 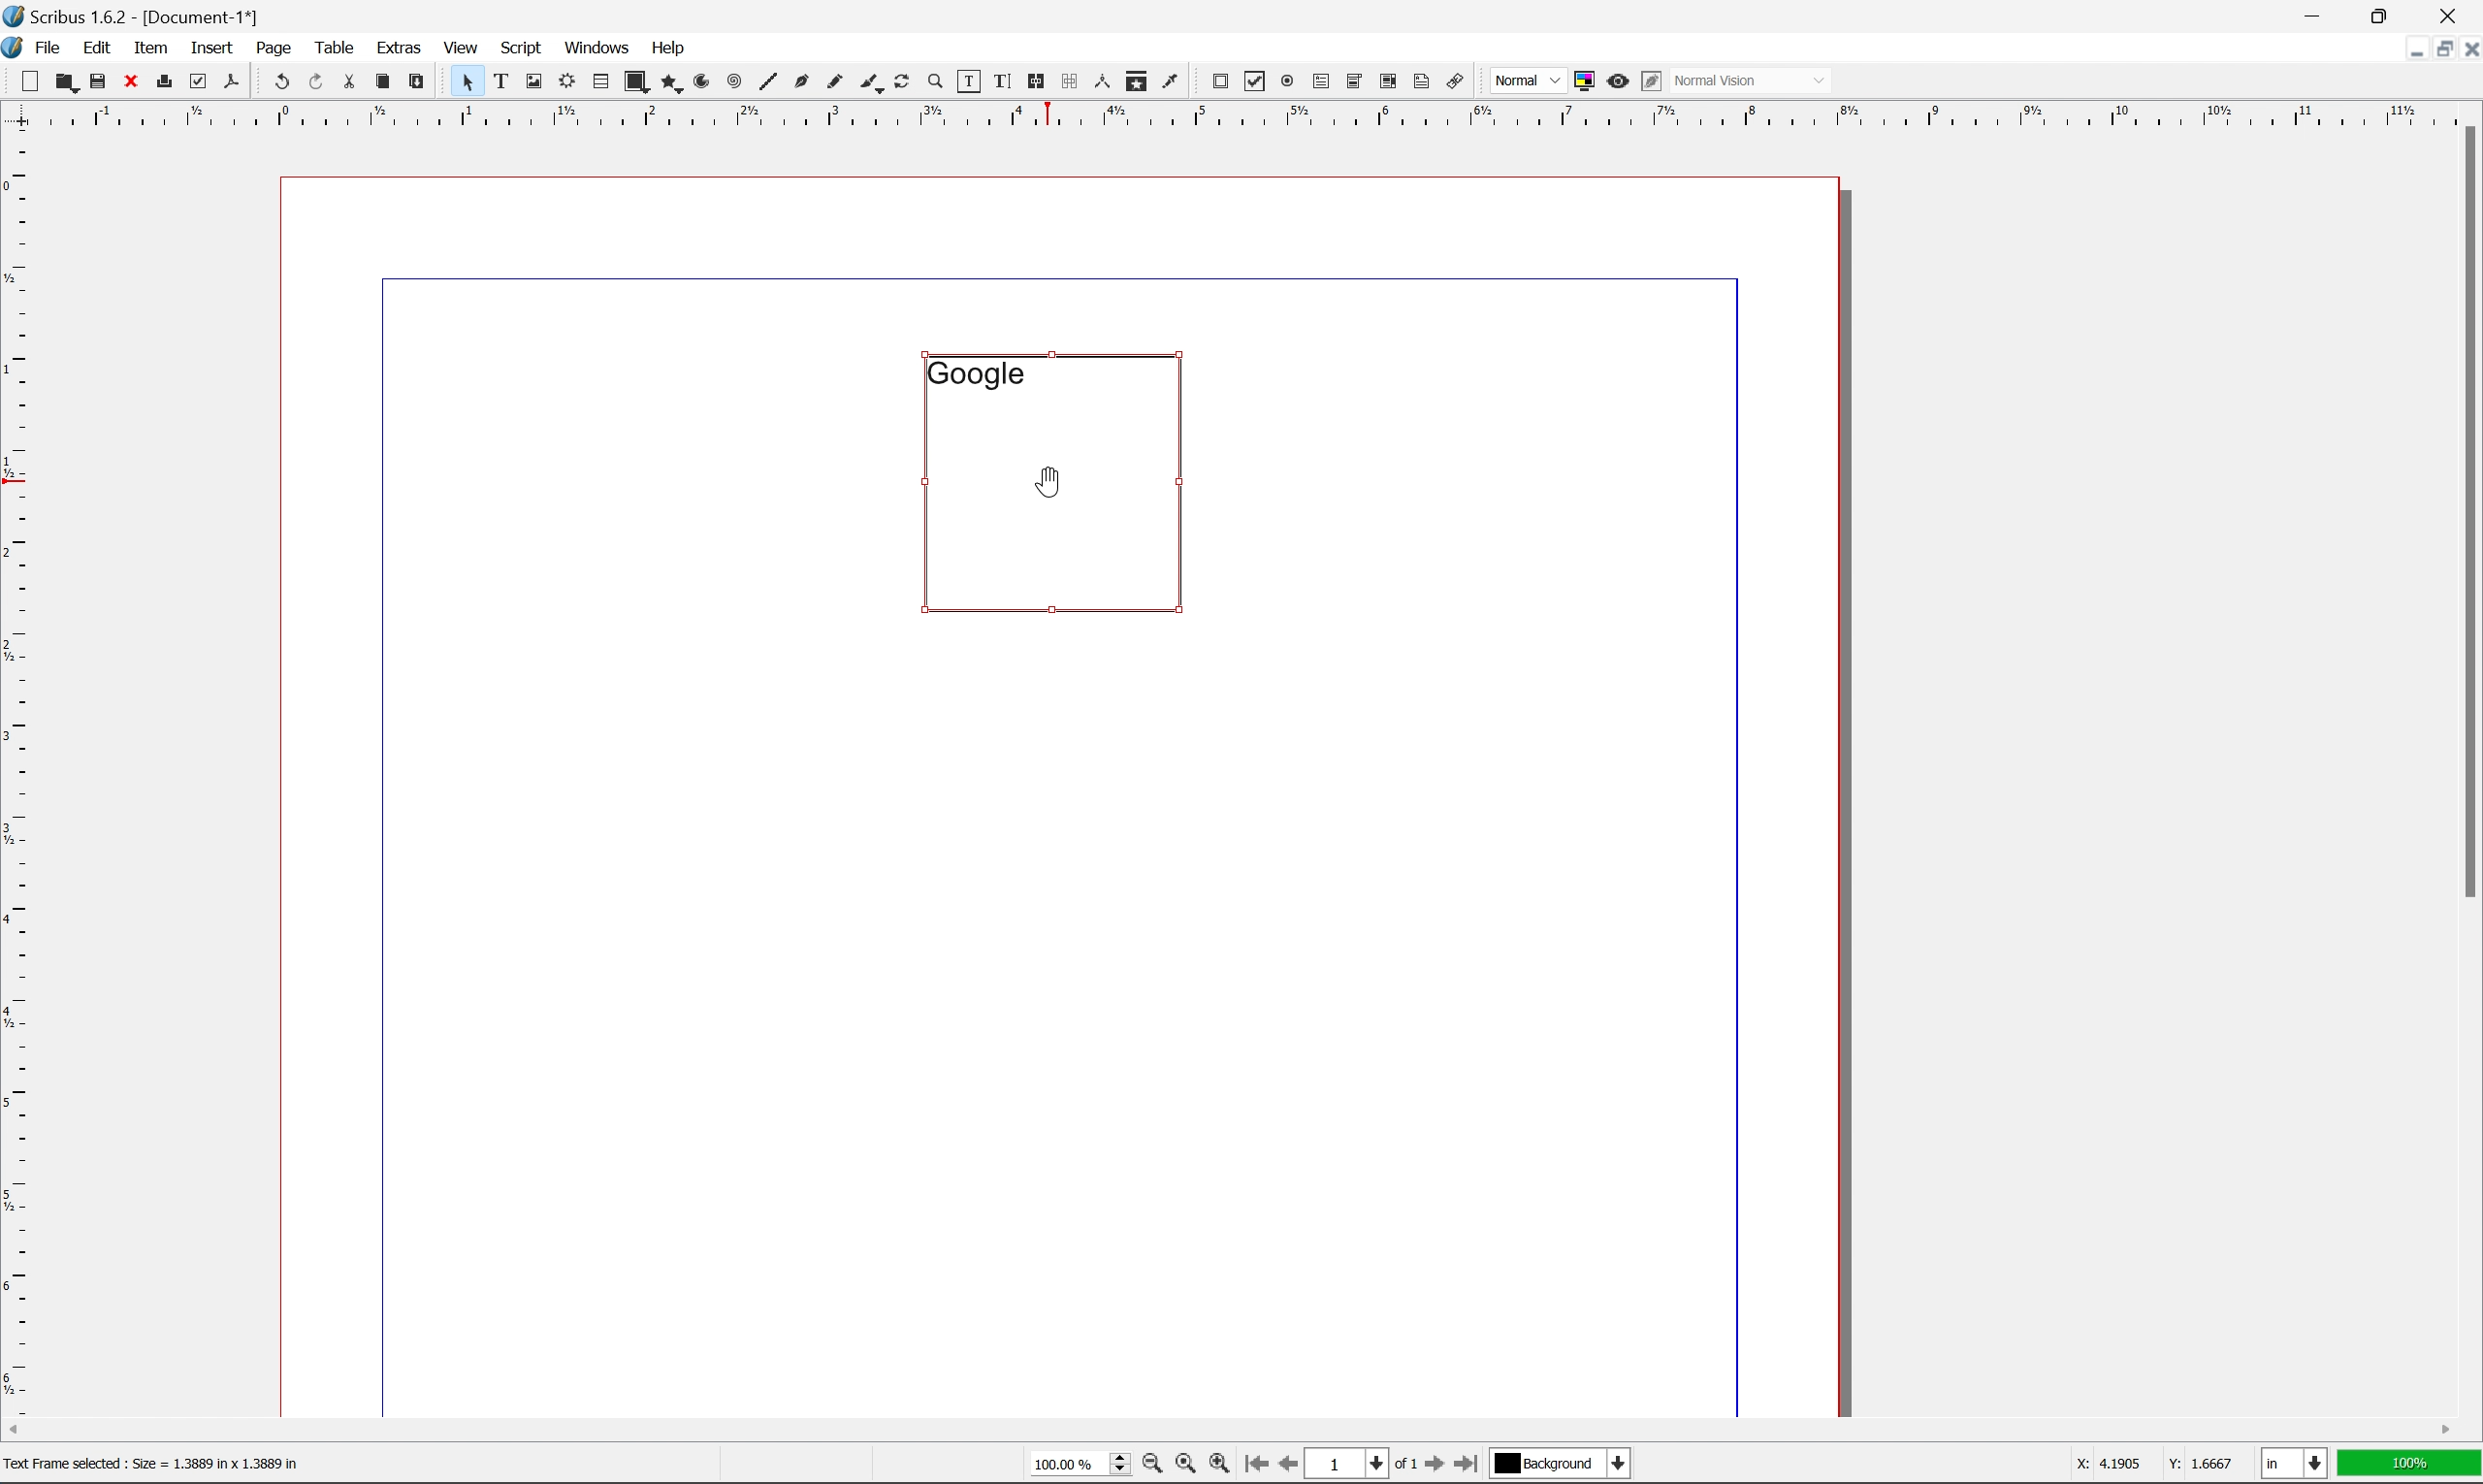 I want to click on paste, so click(x=418, y=82).